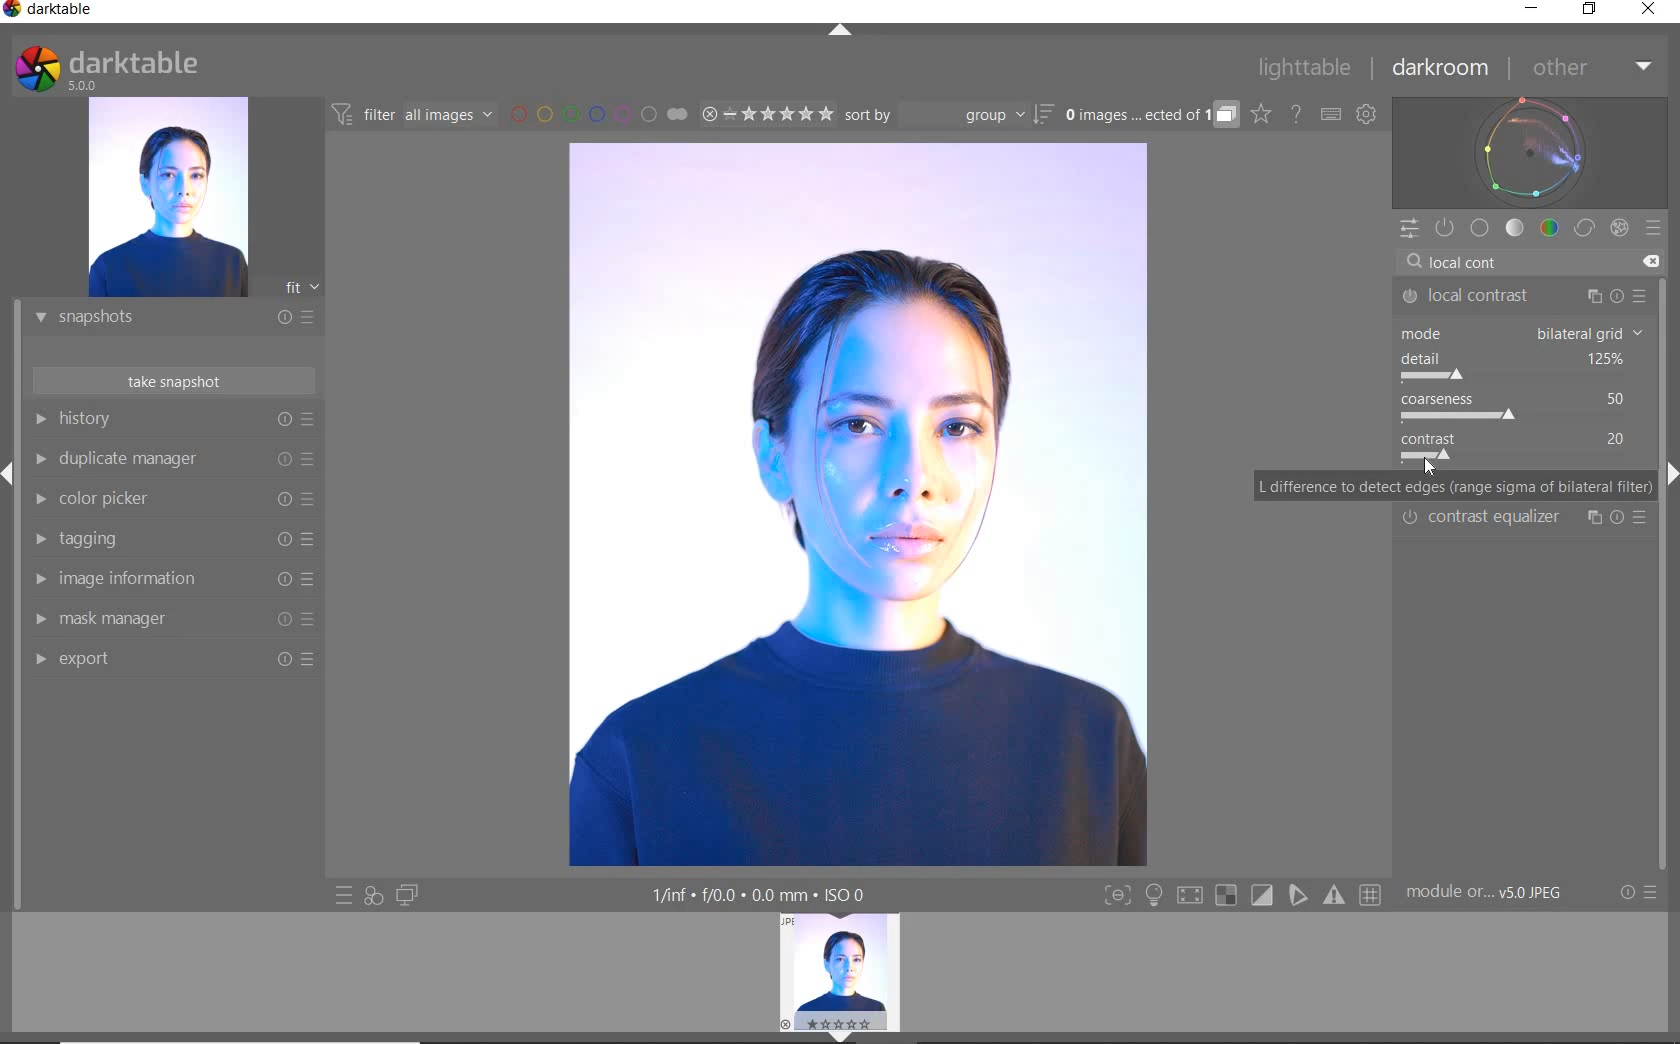  Describe the element at coordinates (840, 972) in the screenshot. I see `IMAGE PREVIEW` at that location.